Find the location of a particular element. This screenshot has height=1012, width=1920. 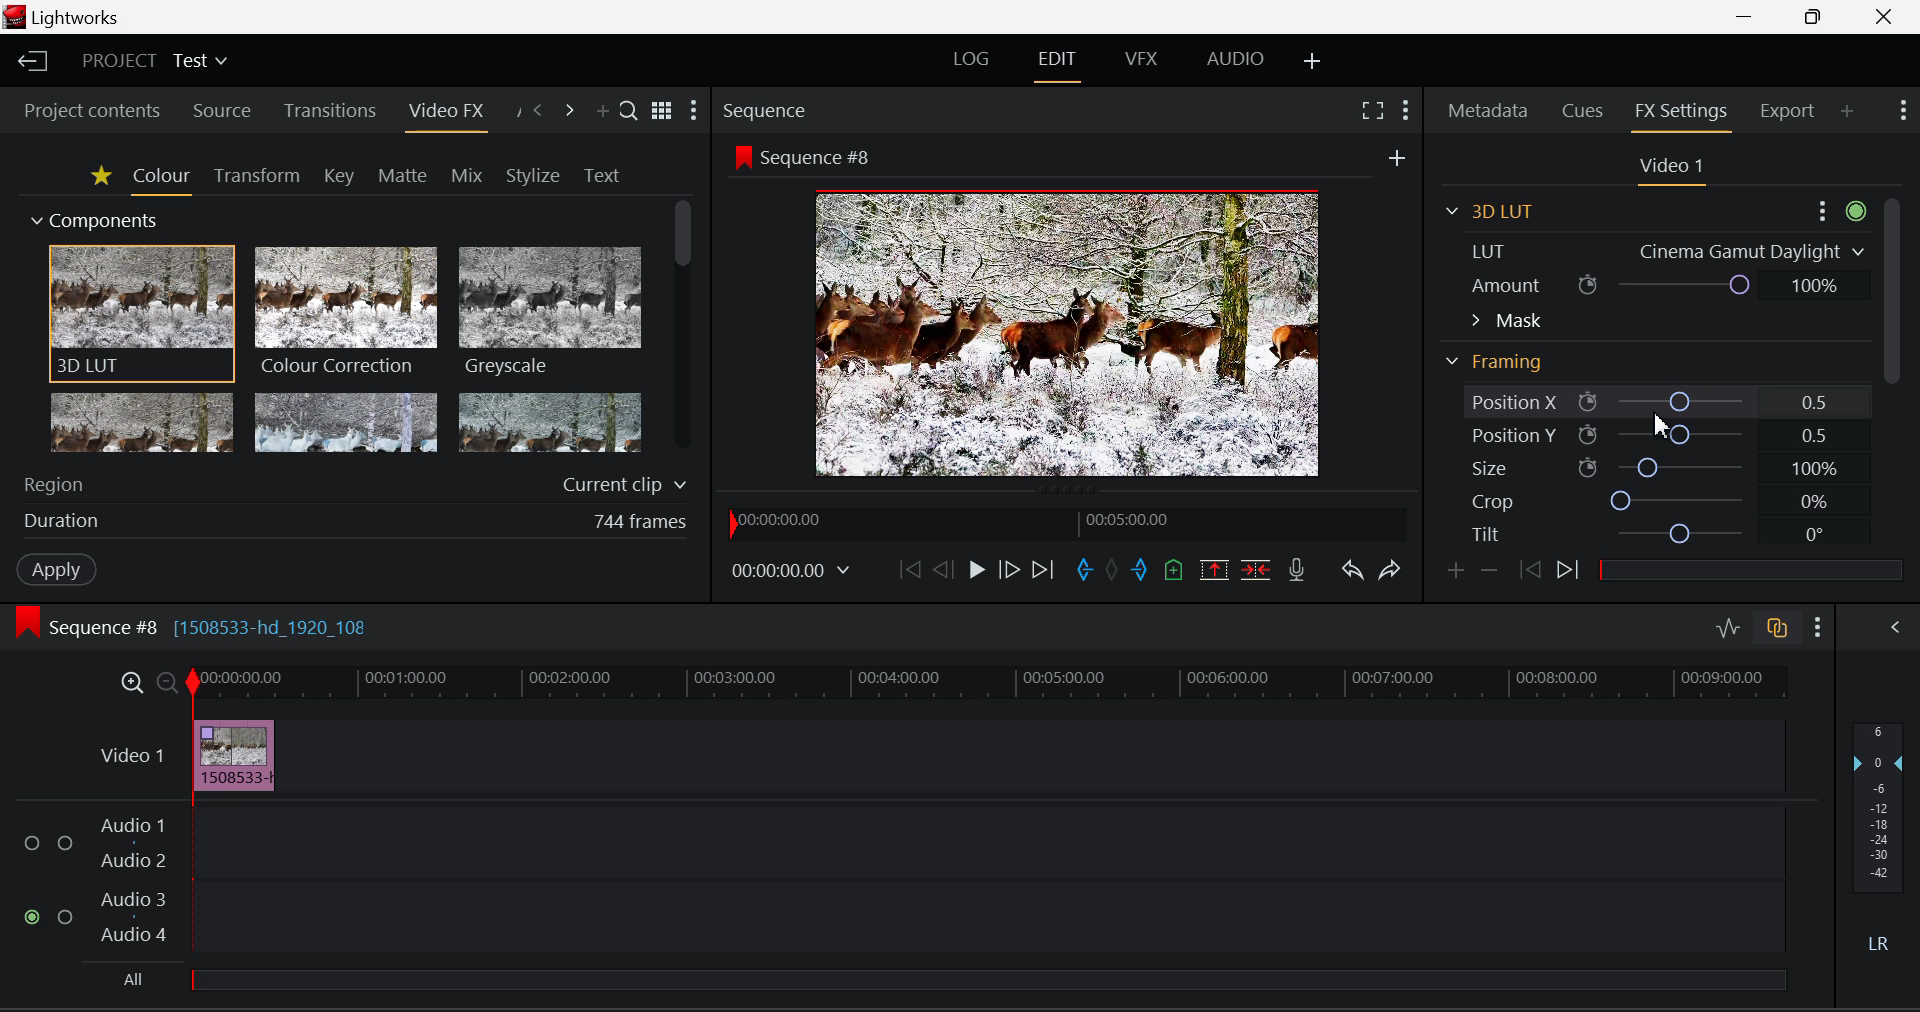

Toggle audio levels editing is located at coordinates (1728, 626).